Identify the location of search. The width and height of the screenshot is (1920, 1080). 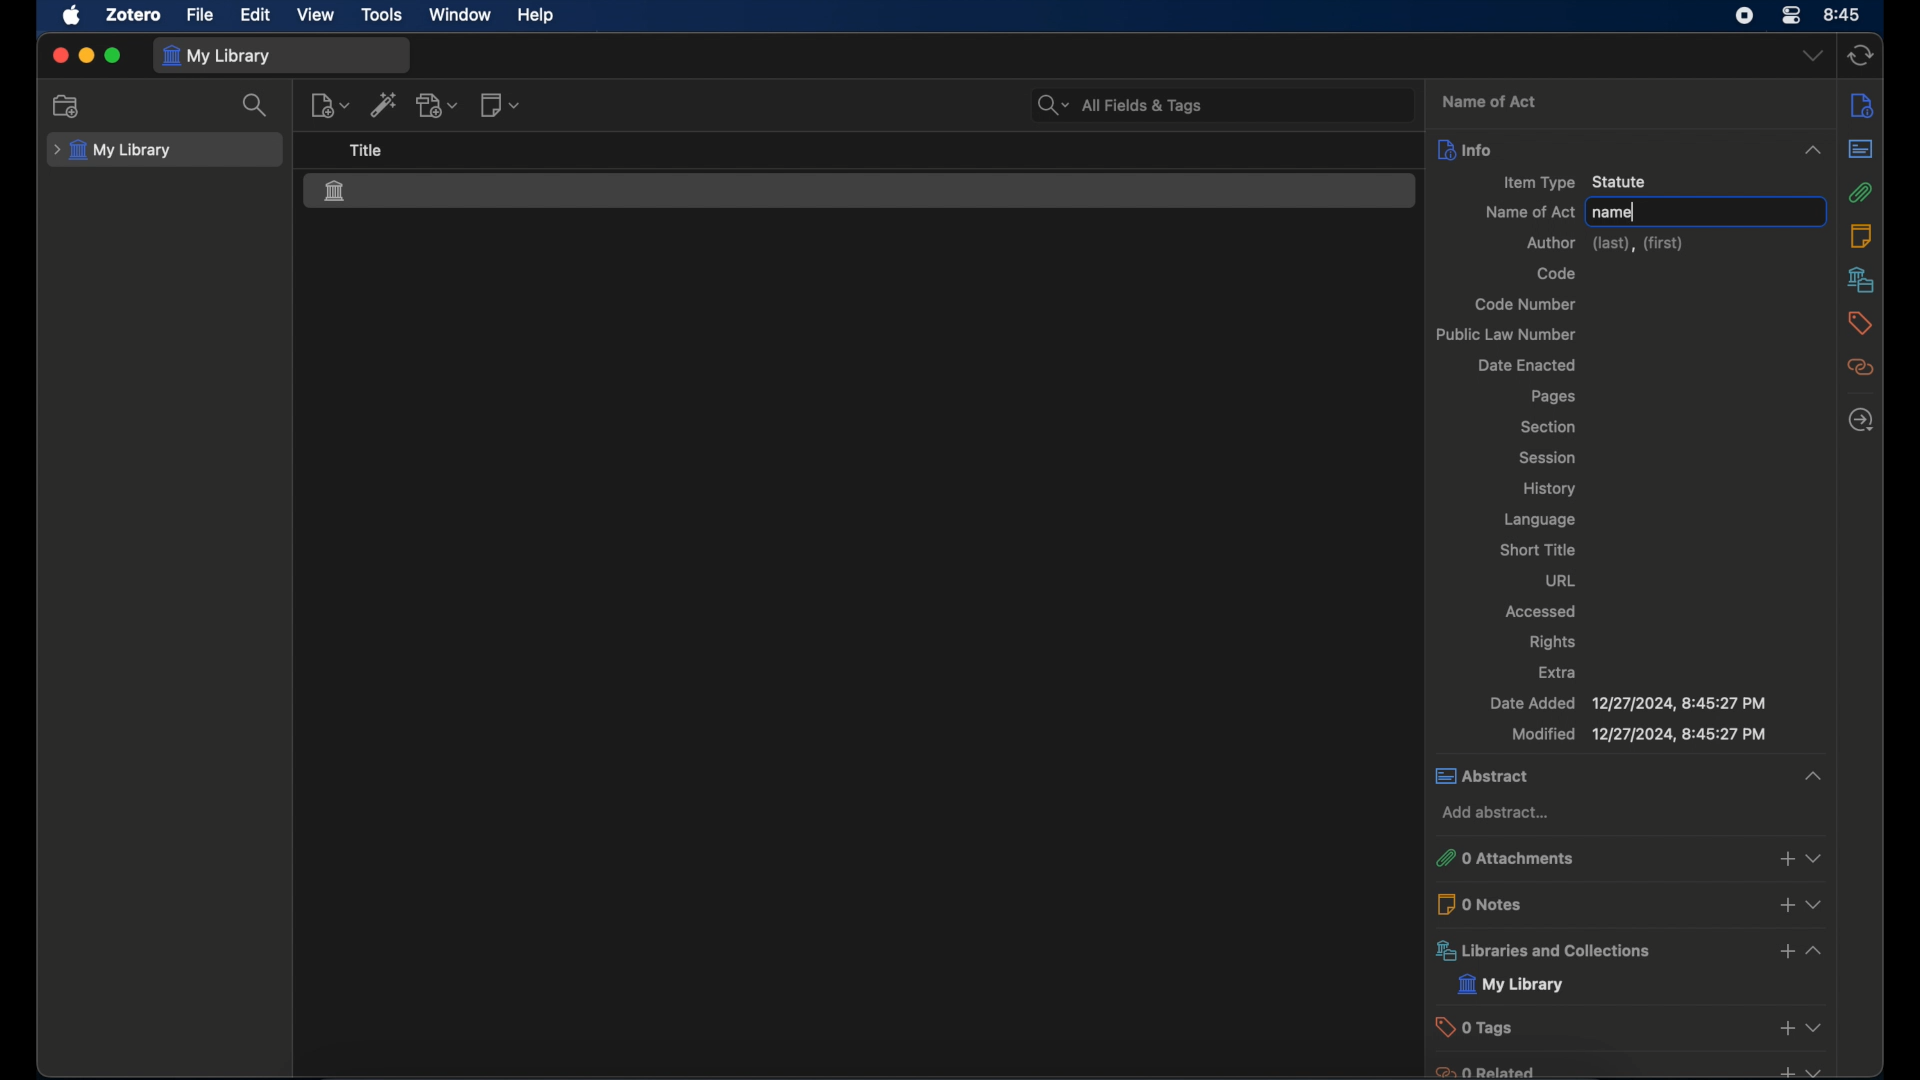
(258, 107).